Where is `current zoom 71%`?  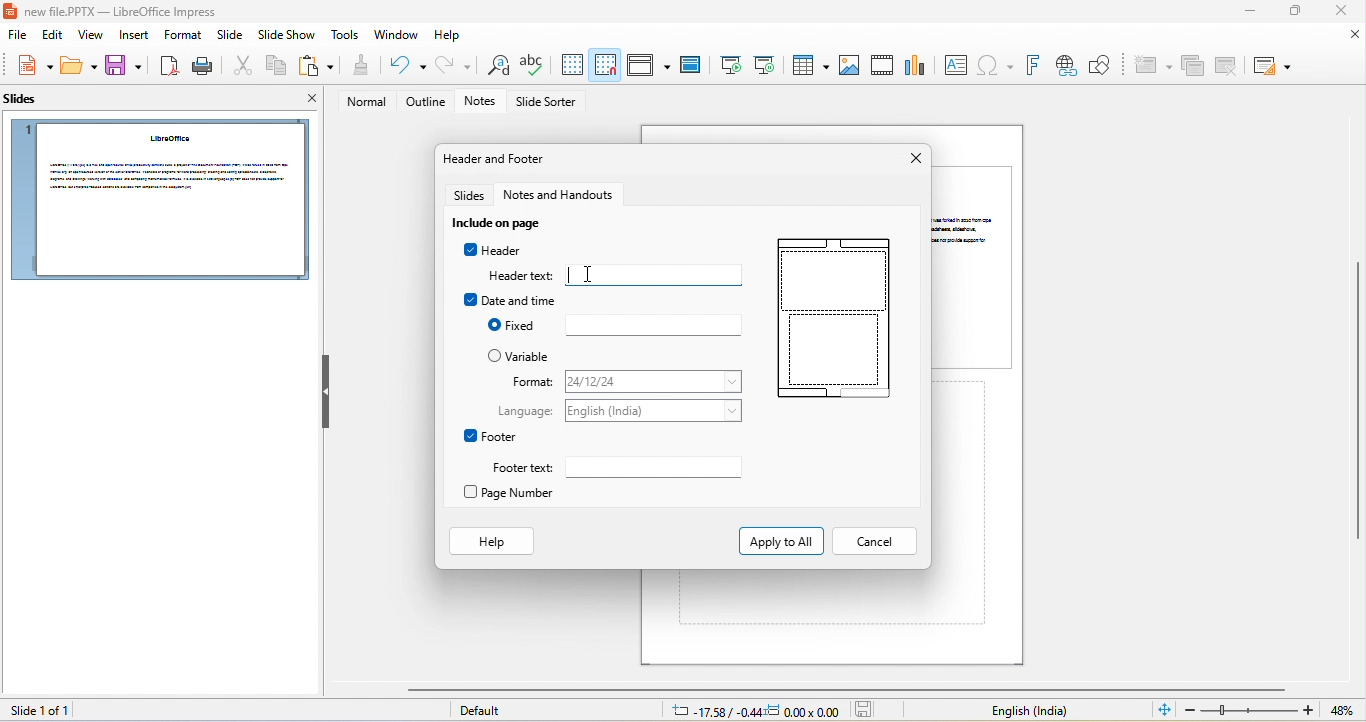 current zoom 71% is located at coordinates (1347, 711).